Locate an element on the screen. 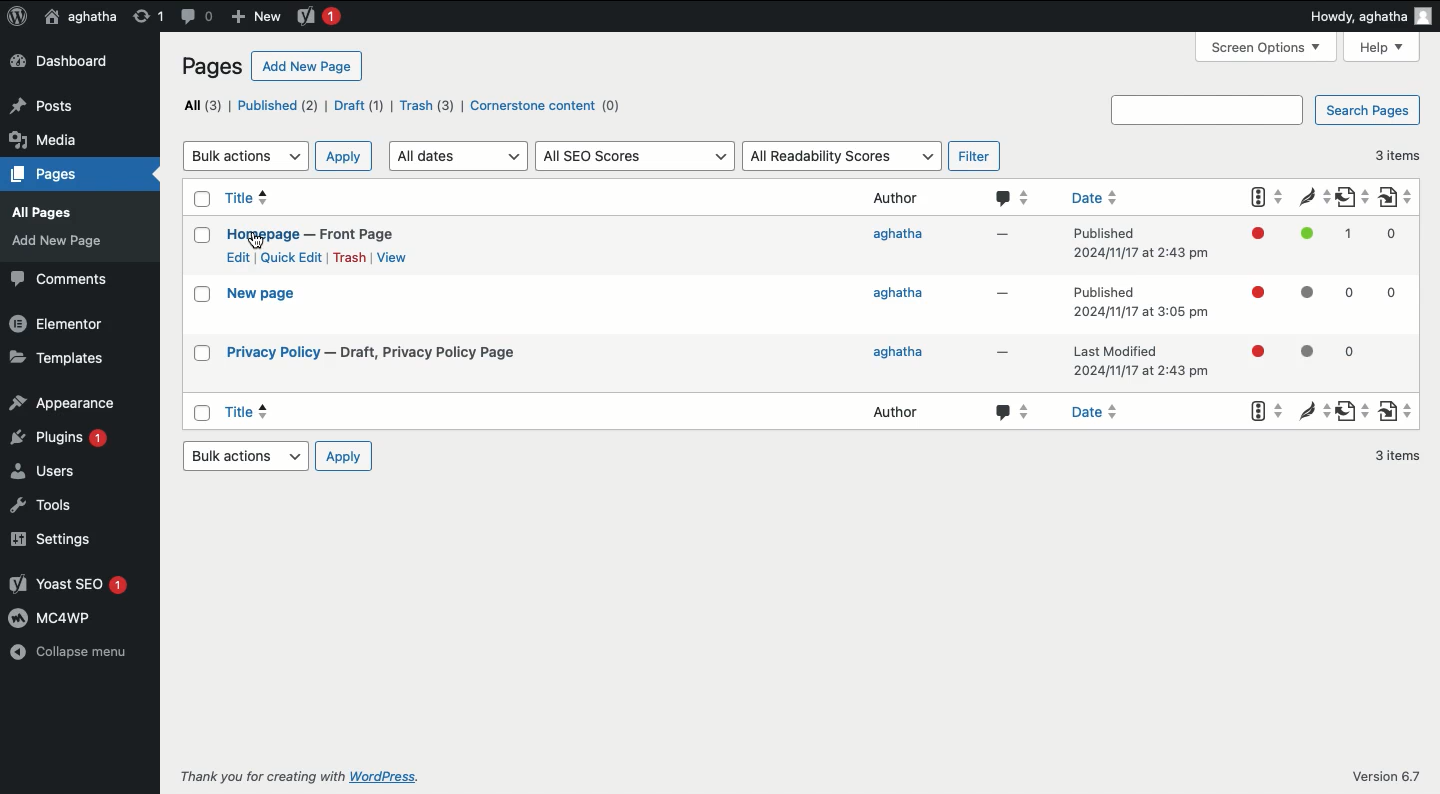  Media is located at coordinates (49, 135).